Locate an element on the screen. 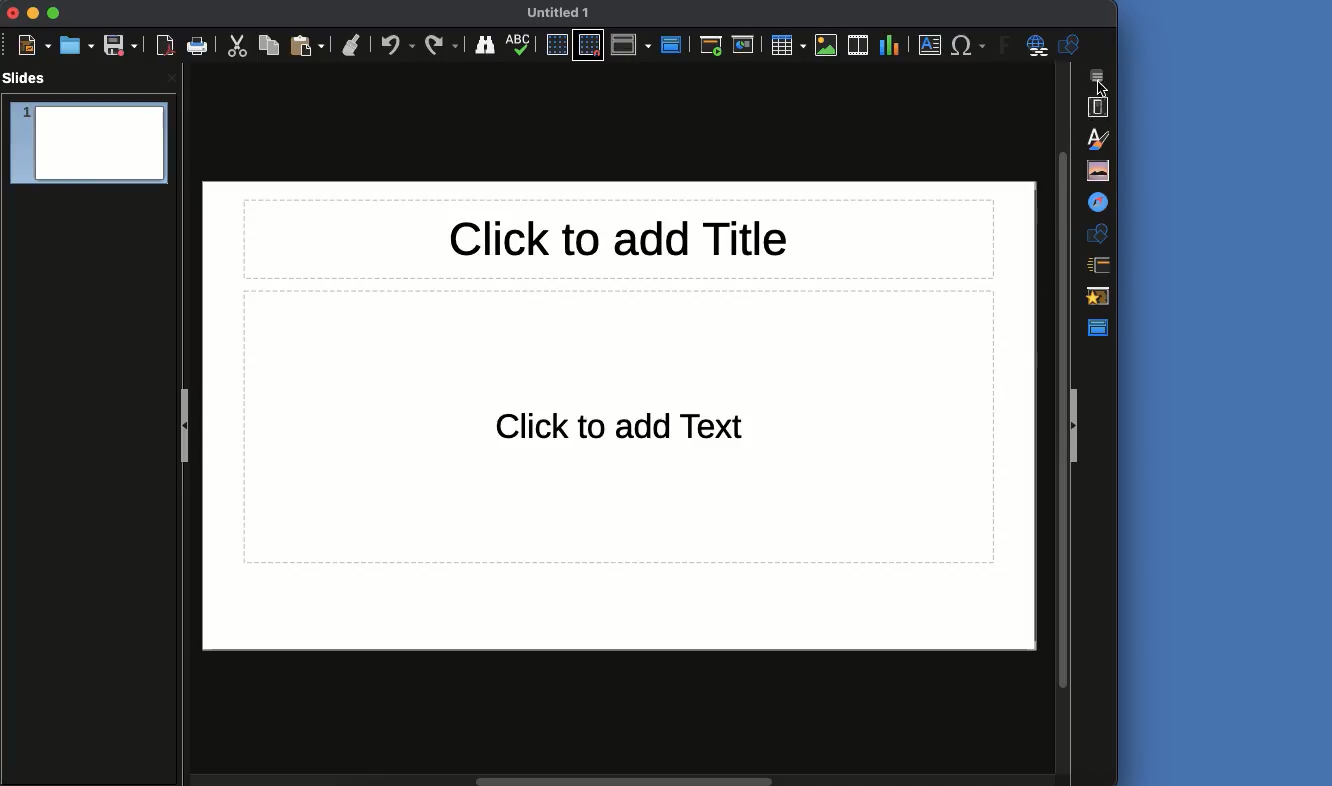  Save is located at coordinates (121, 44).